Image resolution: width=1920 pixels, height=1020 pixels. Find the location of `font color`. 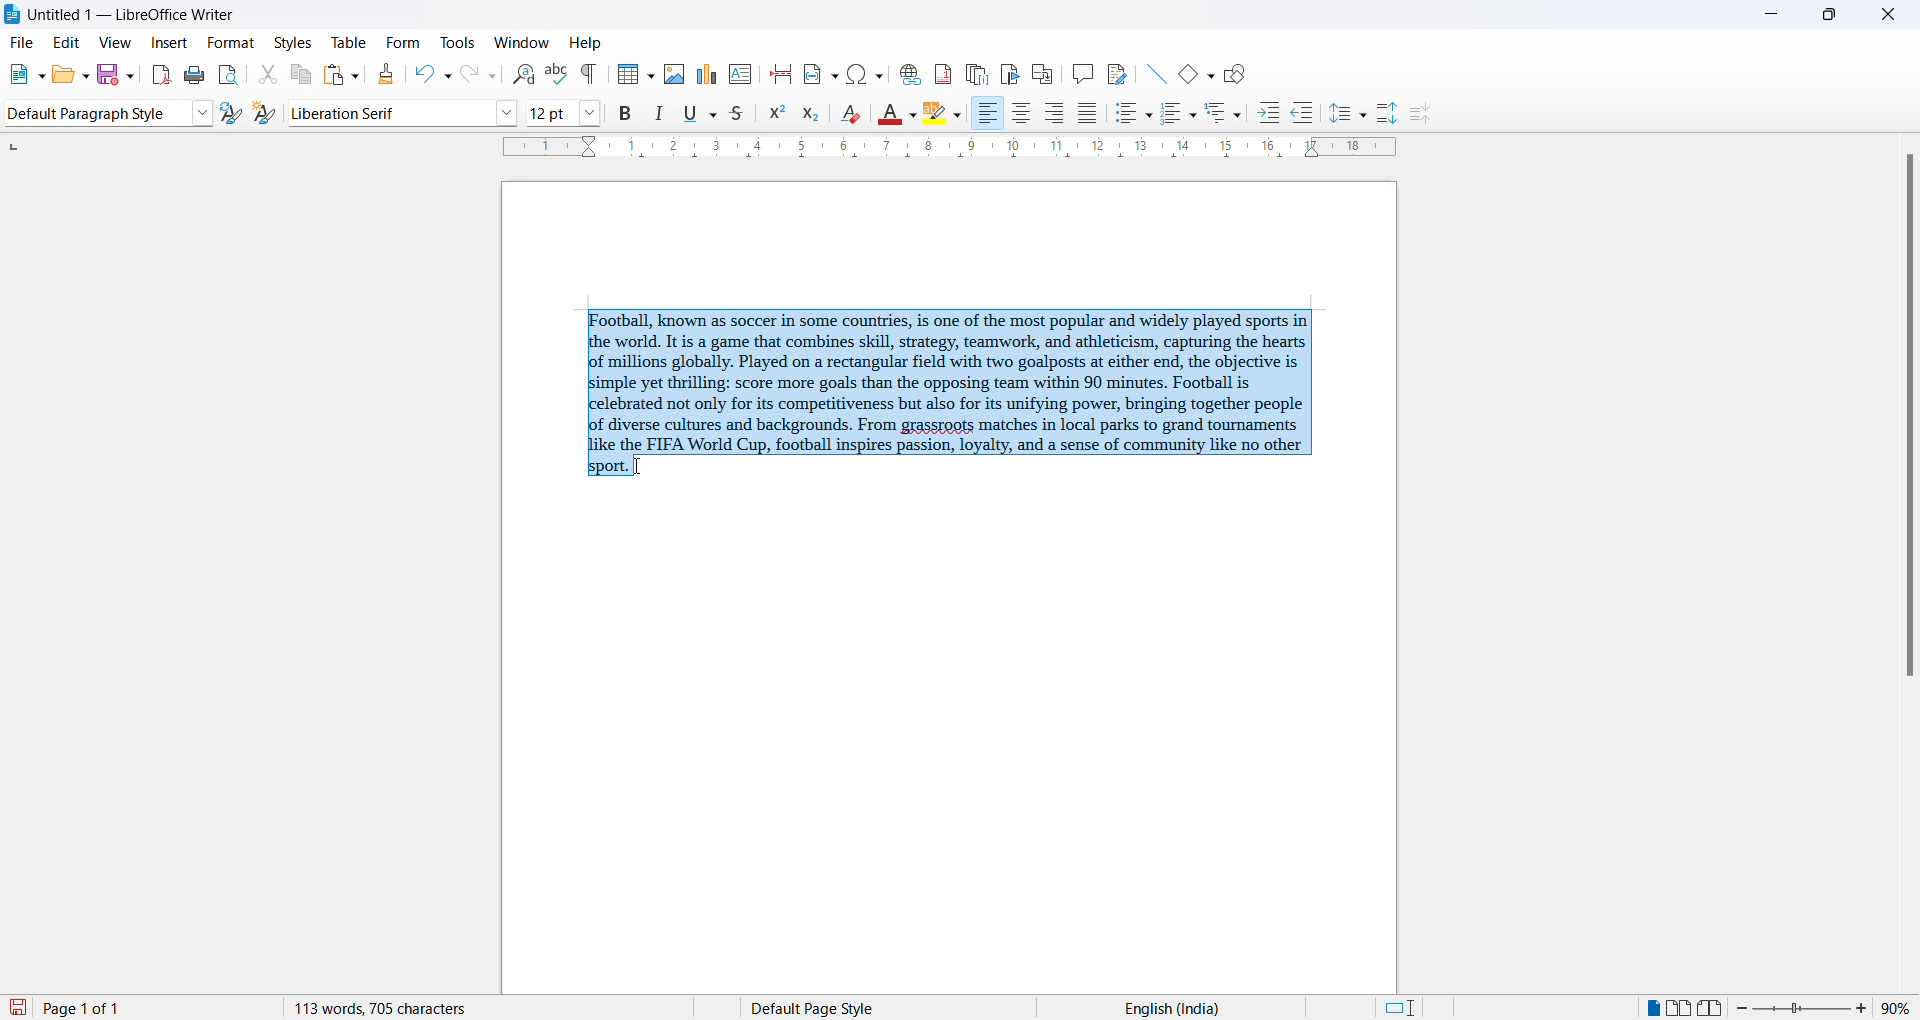

font color is located at coordinates (887, 113).